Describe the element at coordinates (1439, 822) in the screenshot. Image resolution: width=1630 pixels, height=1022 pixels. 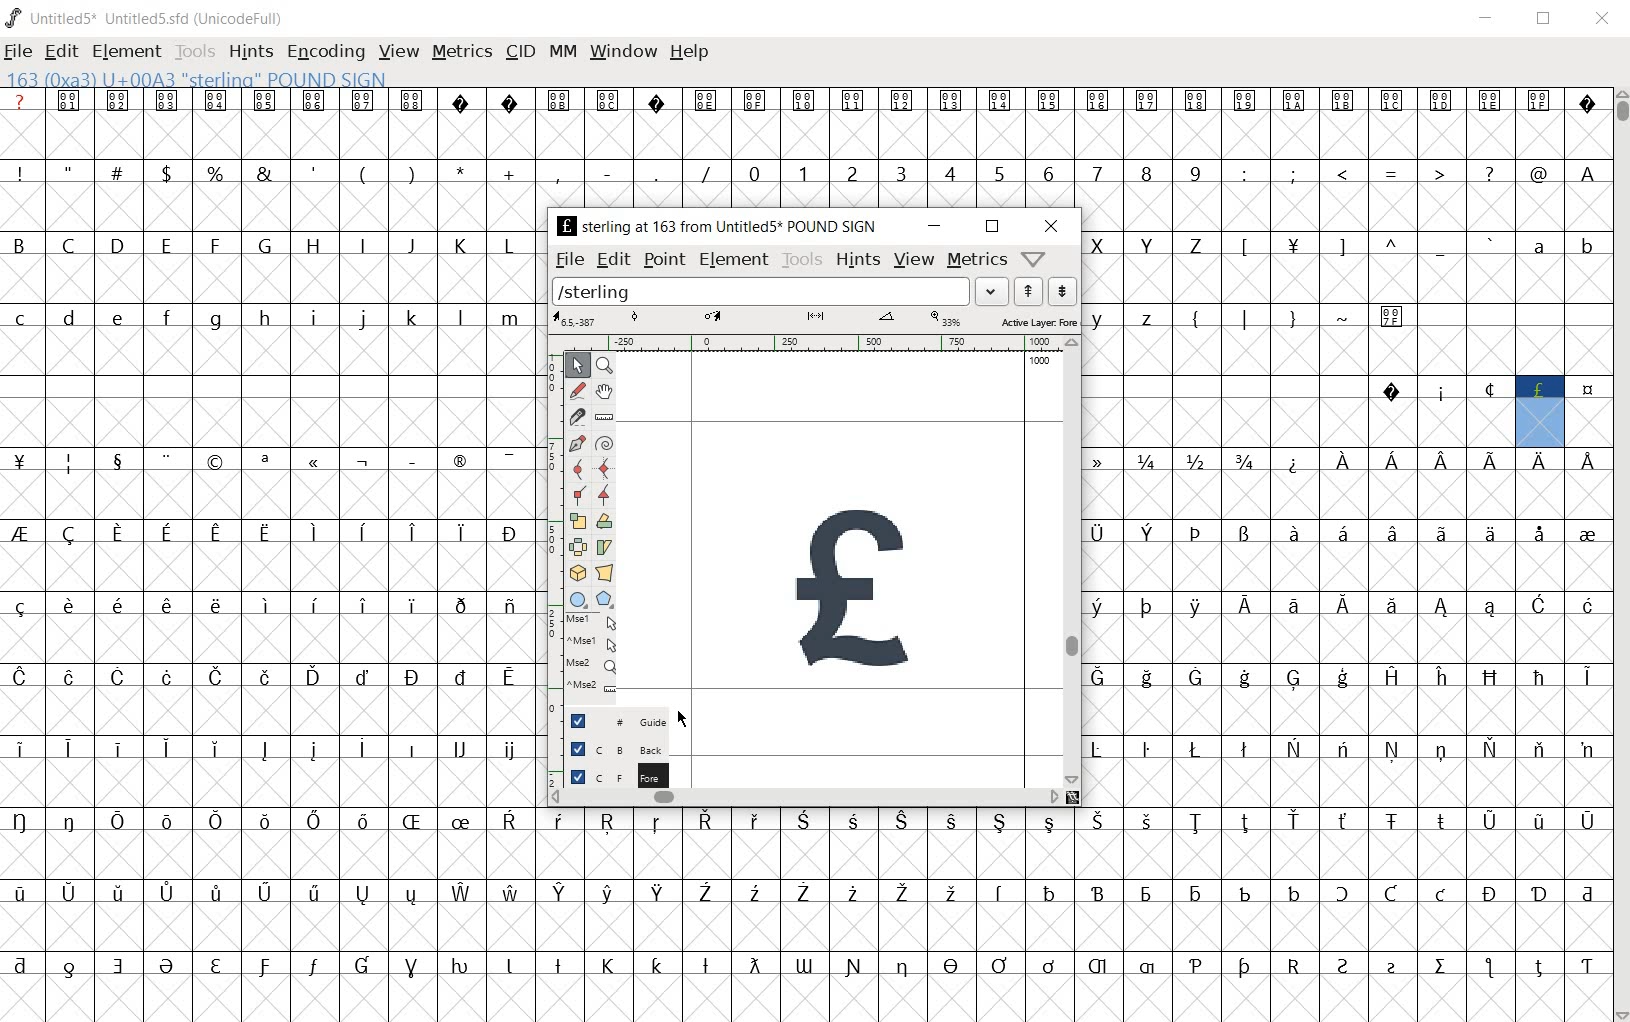
I see `Symbol` at that location.